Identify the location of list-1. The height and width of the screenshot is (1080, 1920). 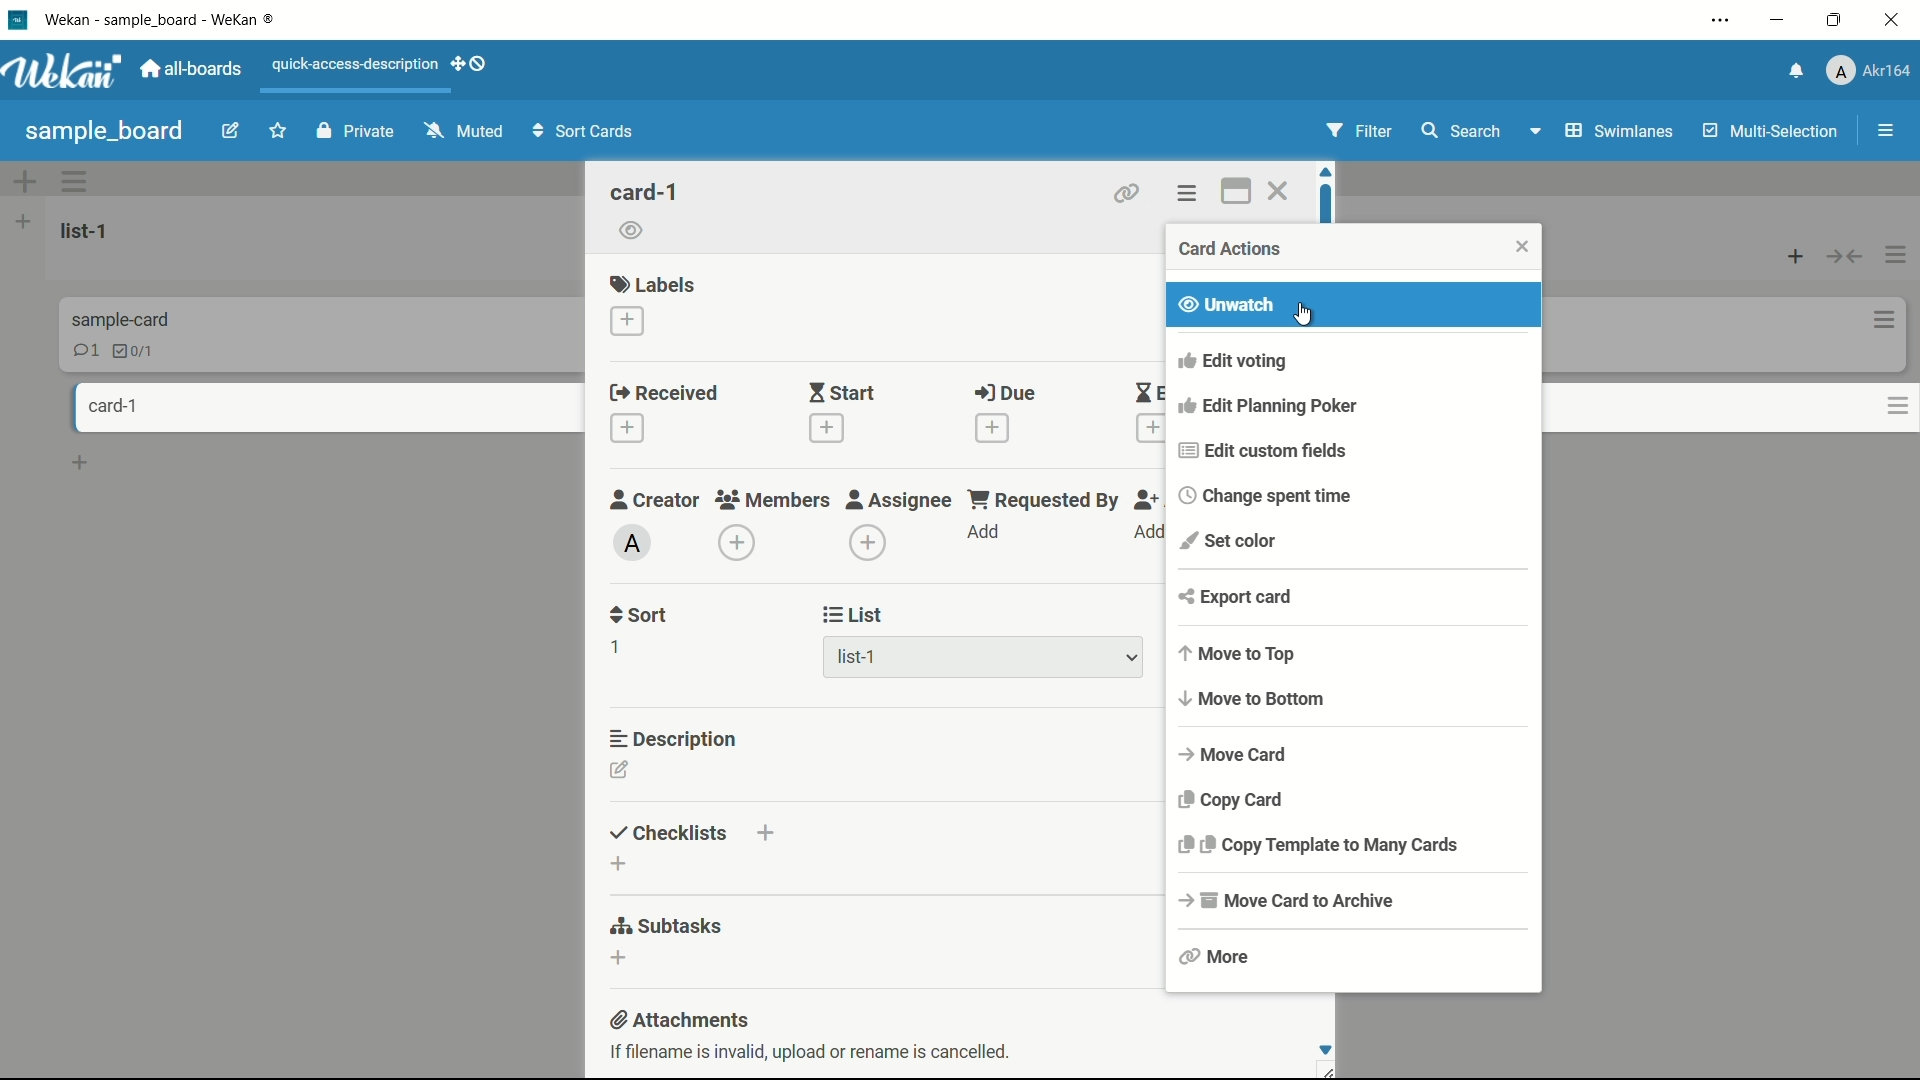
(85, 232).